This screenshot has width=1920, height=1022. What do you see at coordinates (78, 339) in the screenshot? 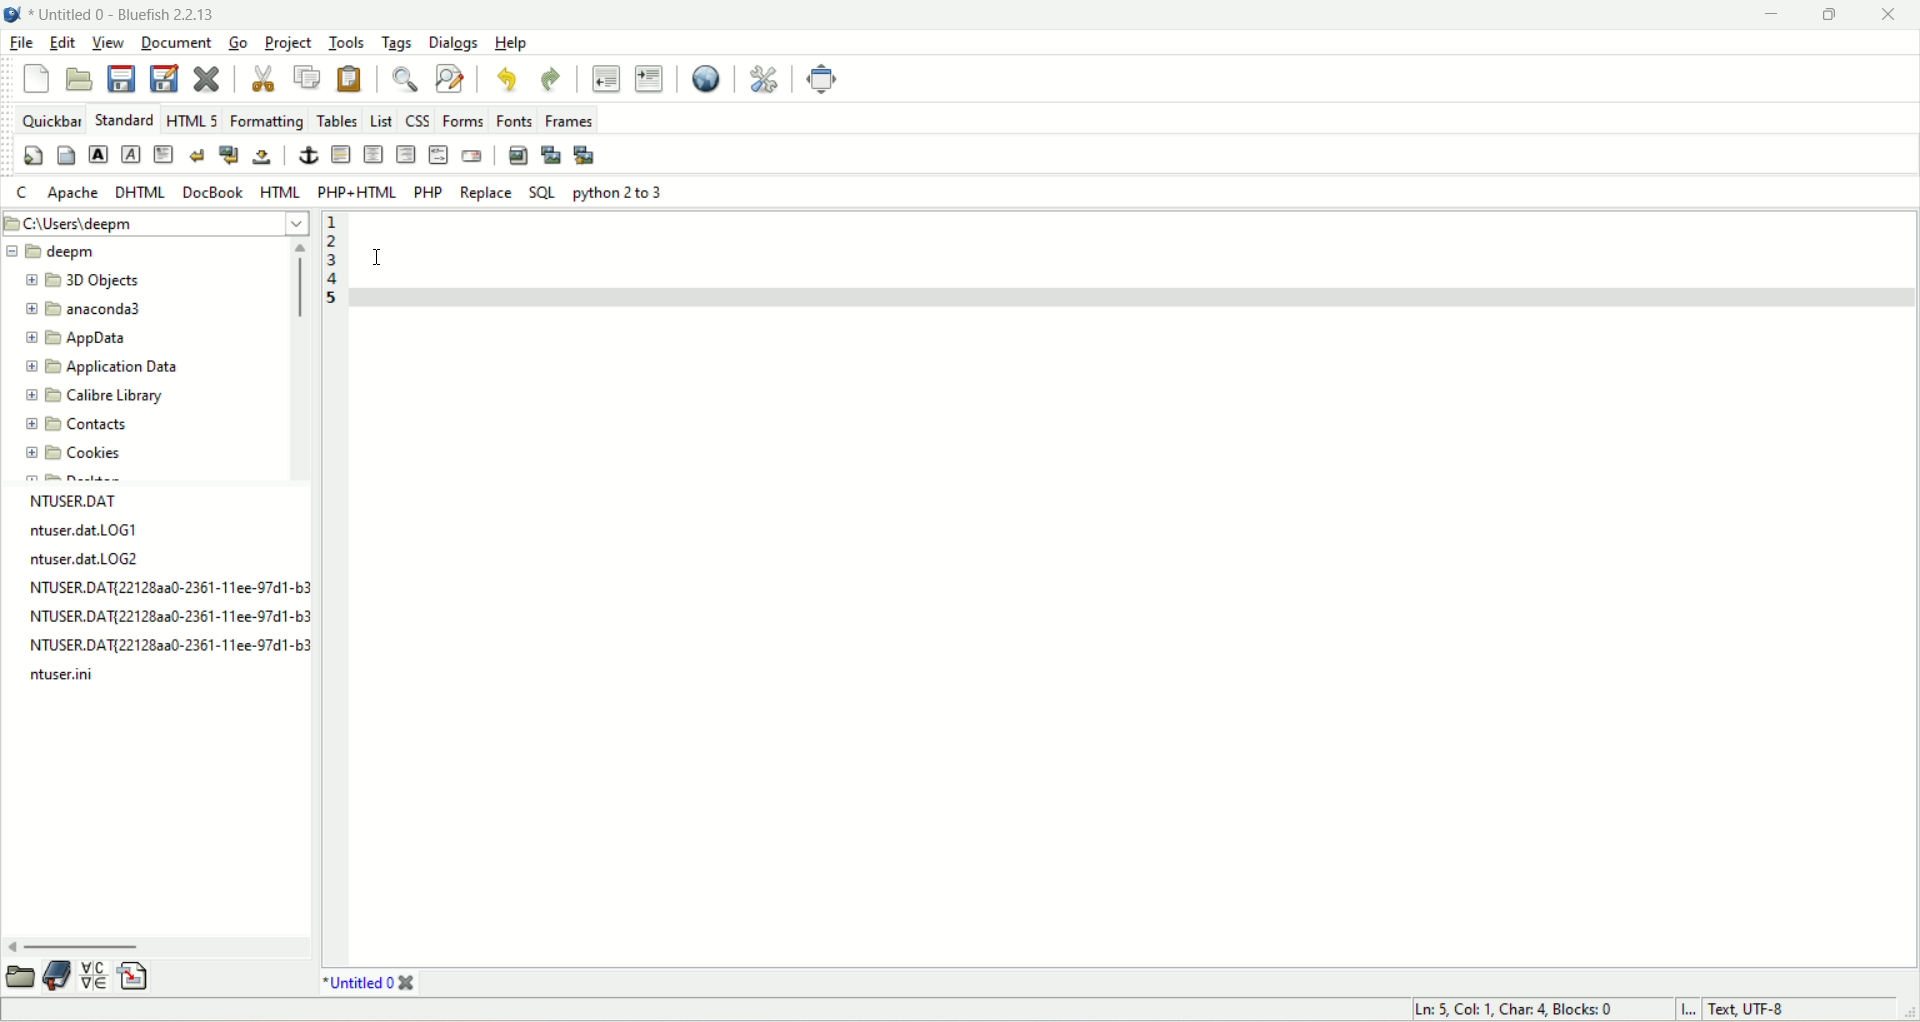
I see `app data` at bounding box center [78, 339].